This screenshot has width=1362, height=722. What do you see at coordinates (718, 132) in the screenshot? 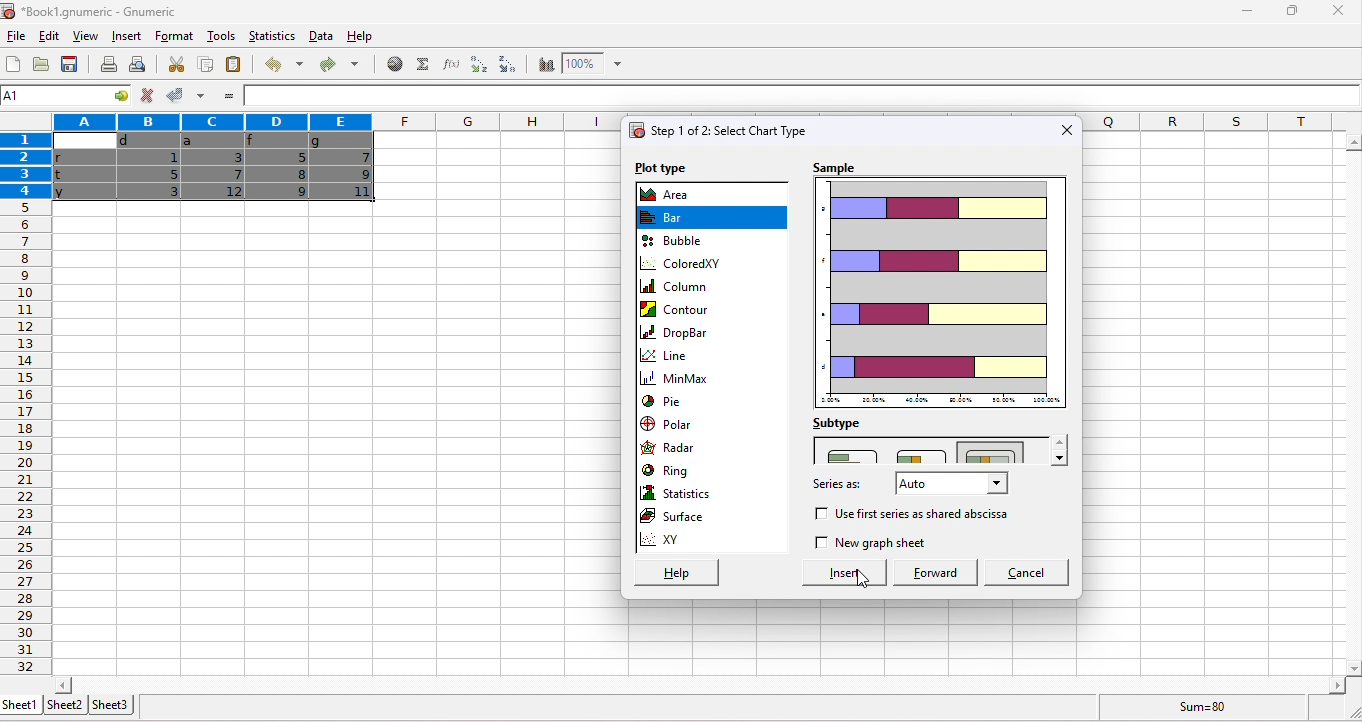
I see `select chart type` at bounding box center [718, 132].